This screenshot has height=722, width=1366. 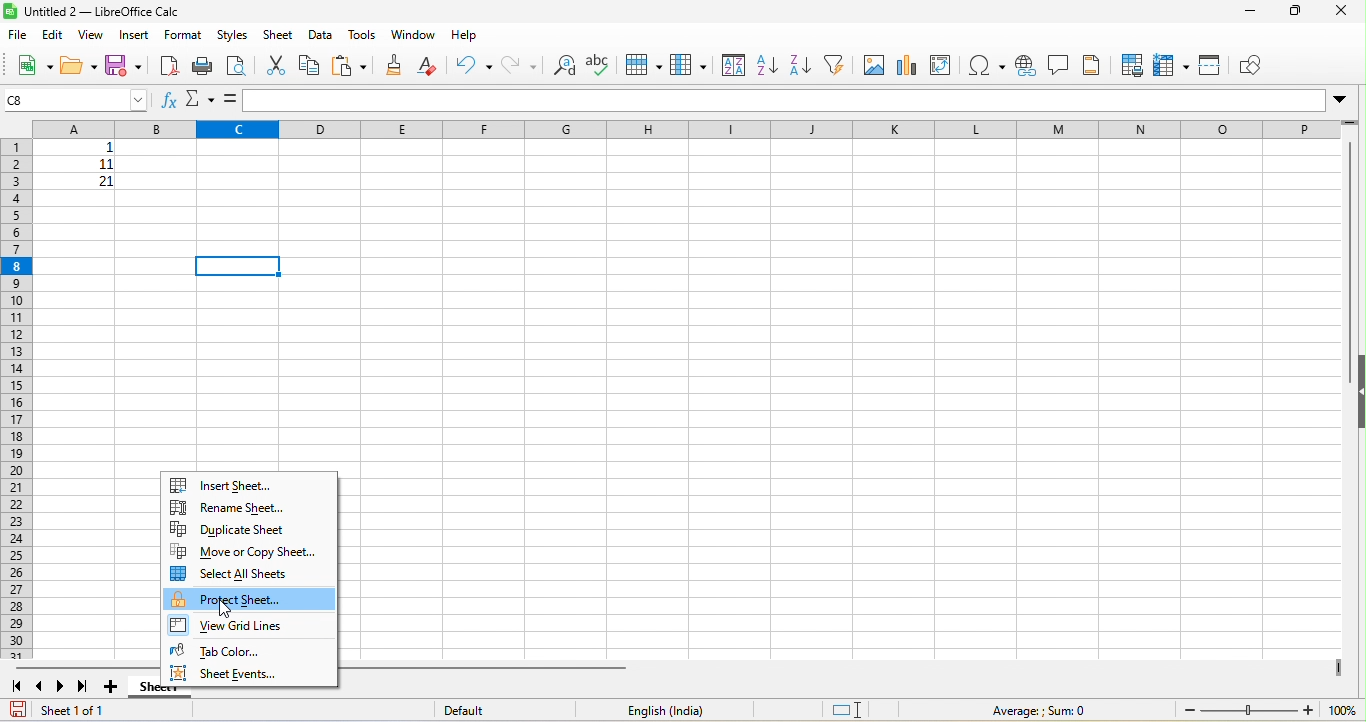 What do you see at coordinates (254, 598) in the screenshot?
I see `protect sheet` at bounding box center [254, 598].